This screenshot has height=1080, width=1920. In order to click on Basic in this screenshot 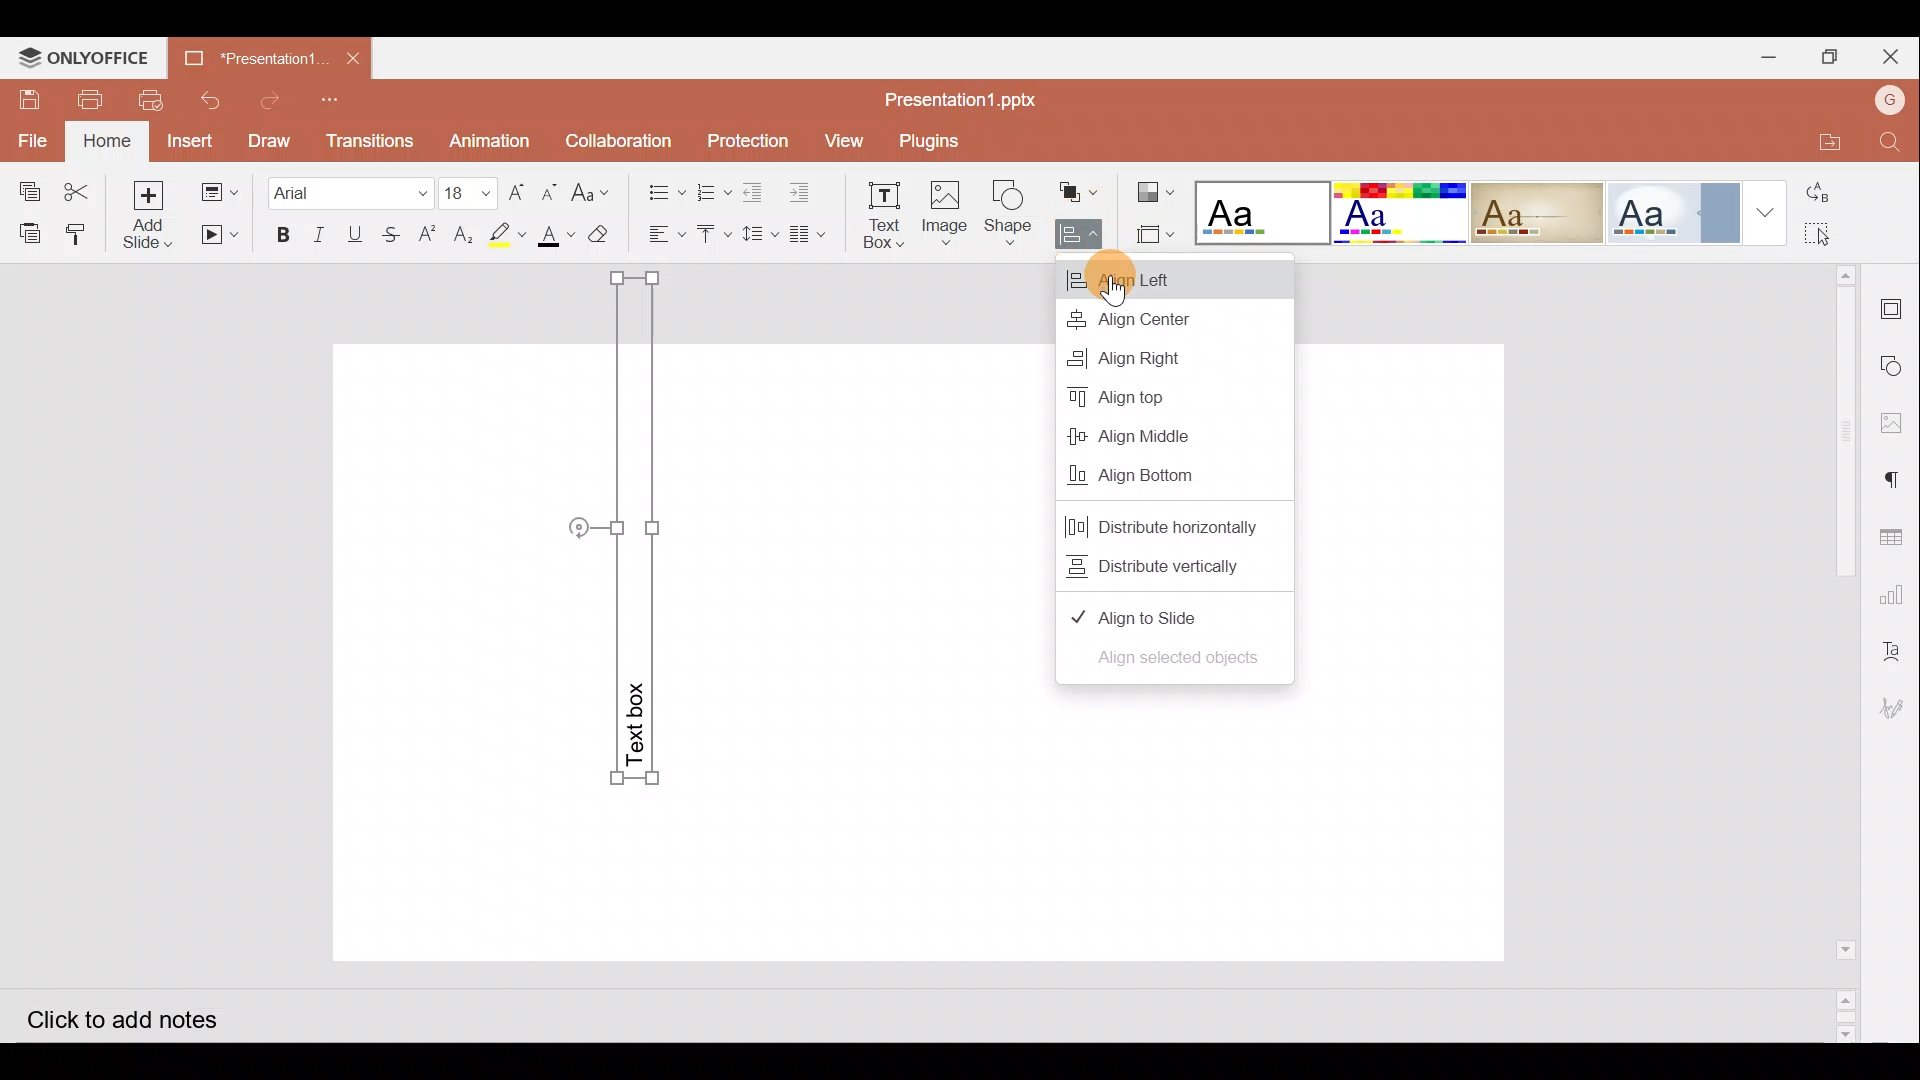, I will do `click(1394, 211)`.